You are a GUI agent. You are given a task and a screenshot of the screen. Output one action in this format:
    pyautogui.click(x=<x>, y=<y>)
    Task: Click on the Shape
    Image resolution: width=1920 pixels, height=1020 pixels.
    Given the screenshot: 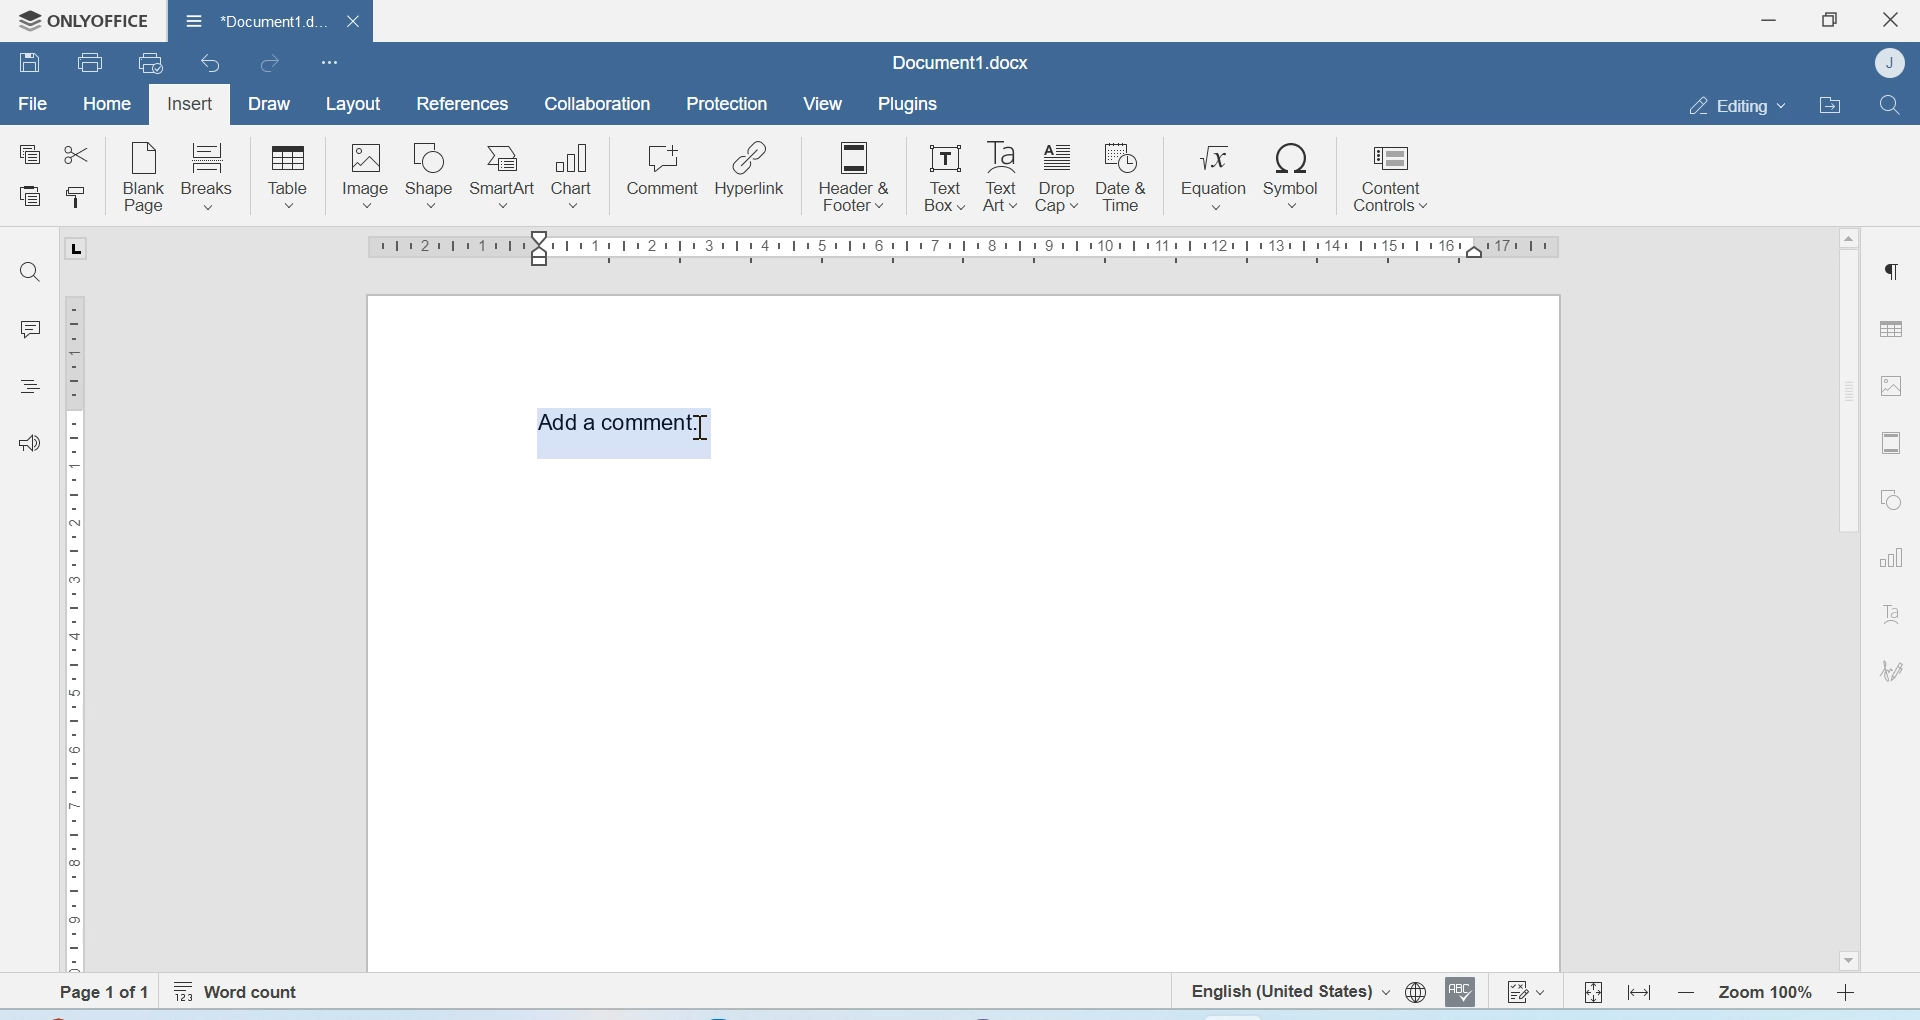 What is the action you would take?
    pyautogui.click(x=430, y=176)
    